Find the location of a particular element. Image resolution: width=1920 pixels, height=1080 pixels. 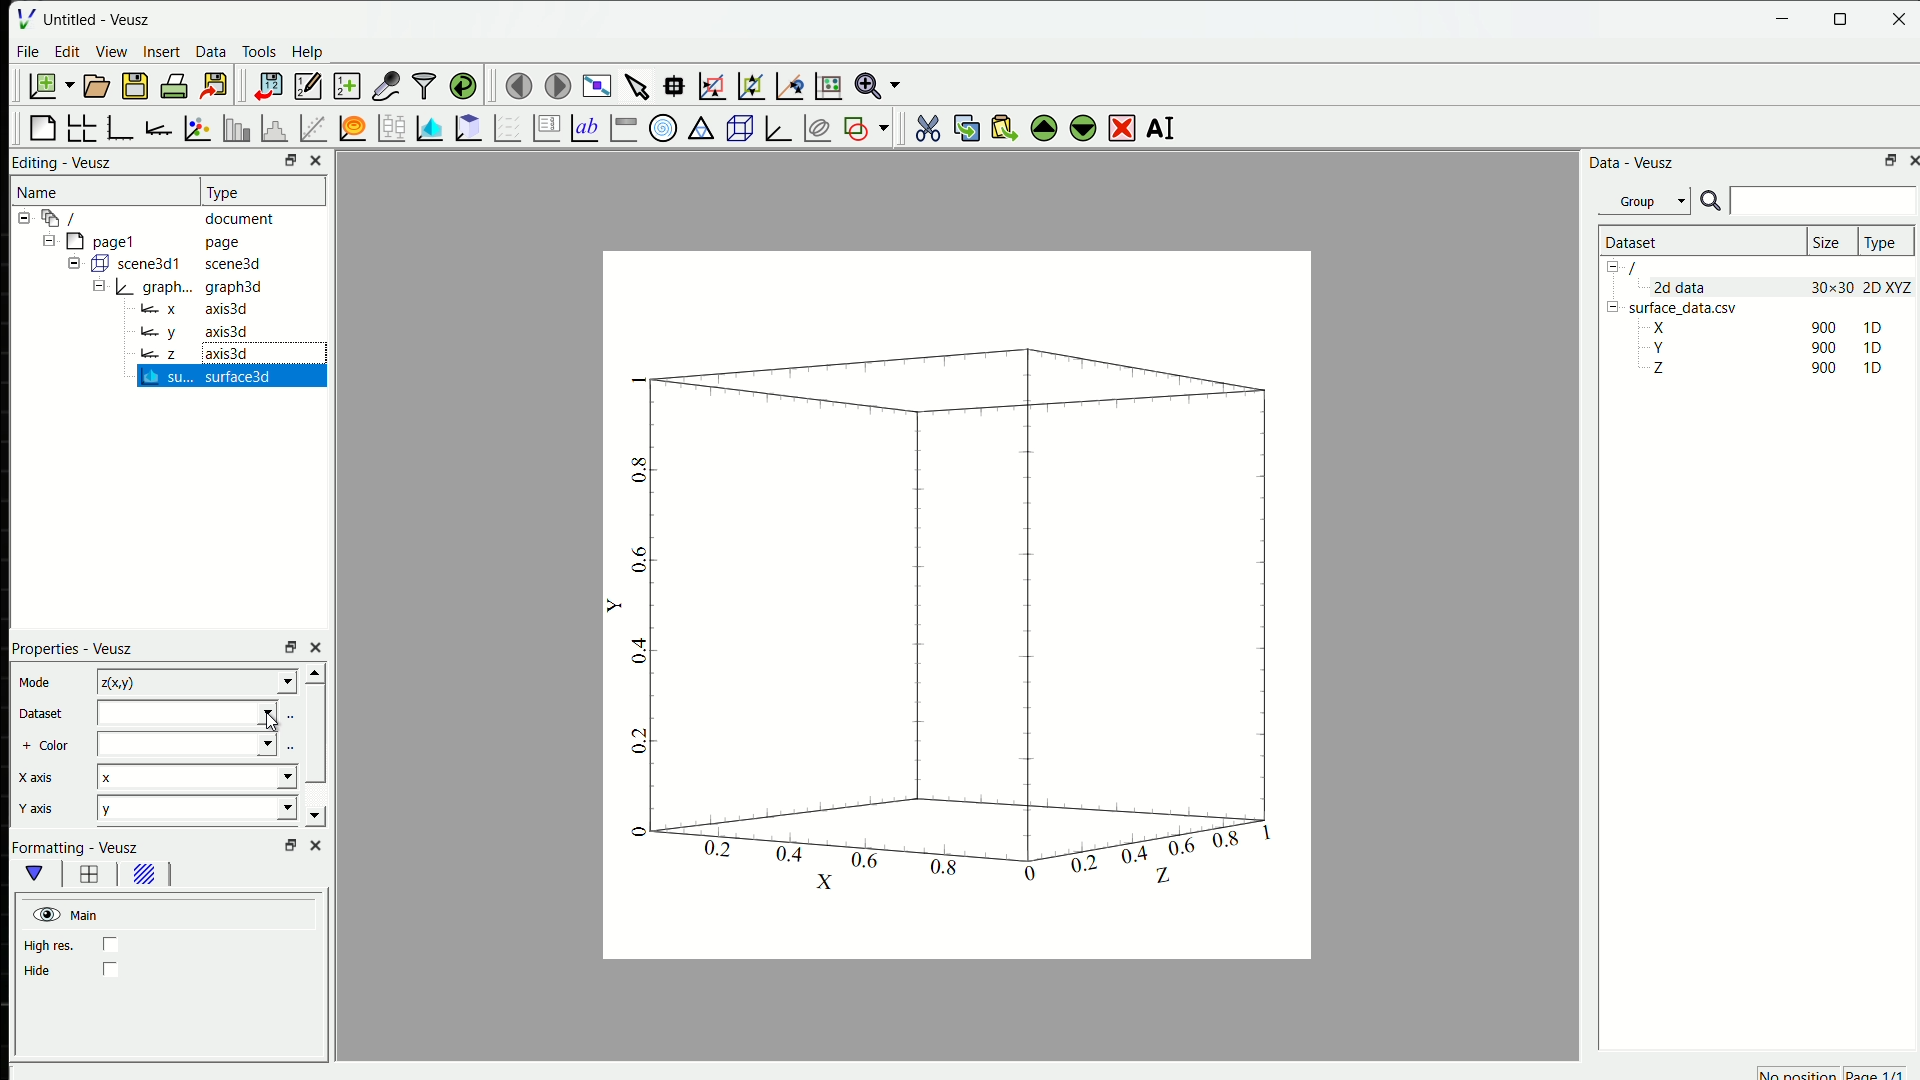

create new data sets is located at coordinates (347, 86).